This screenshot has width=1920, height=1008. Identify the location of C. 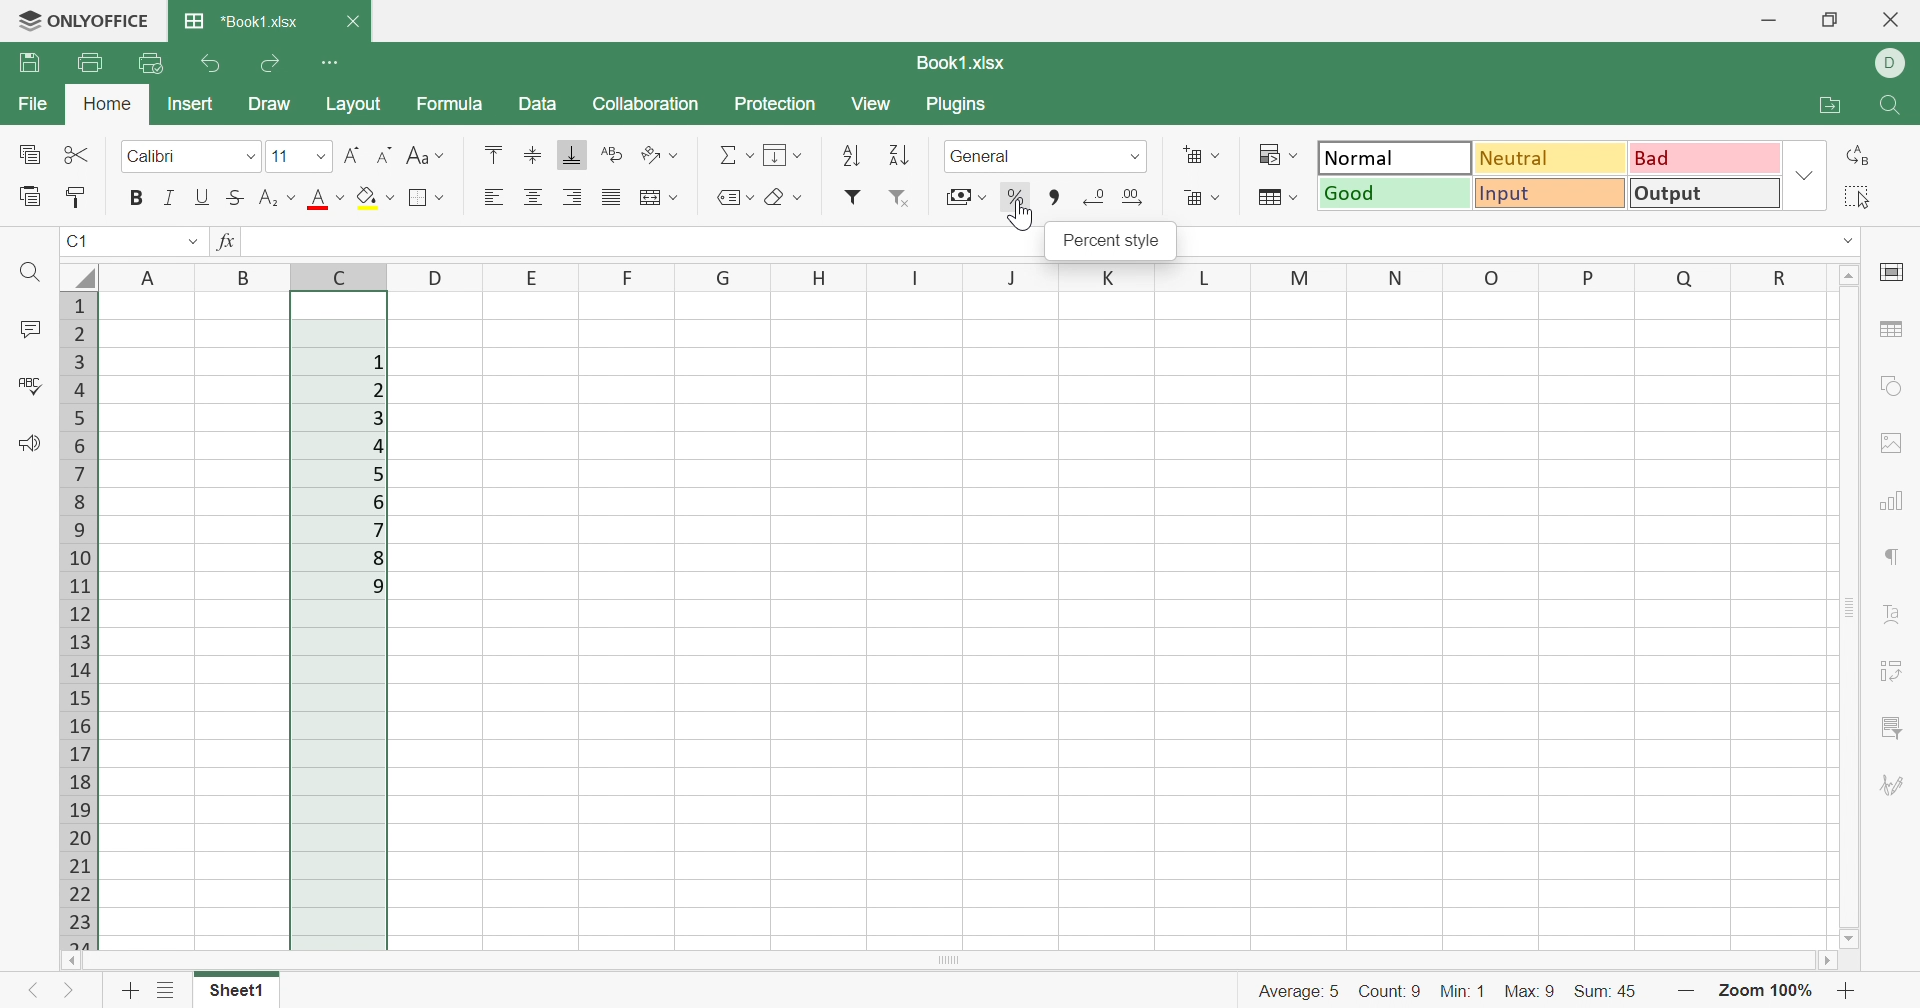
(338, 274).